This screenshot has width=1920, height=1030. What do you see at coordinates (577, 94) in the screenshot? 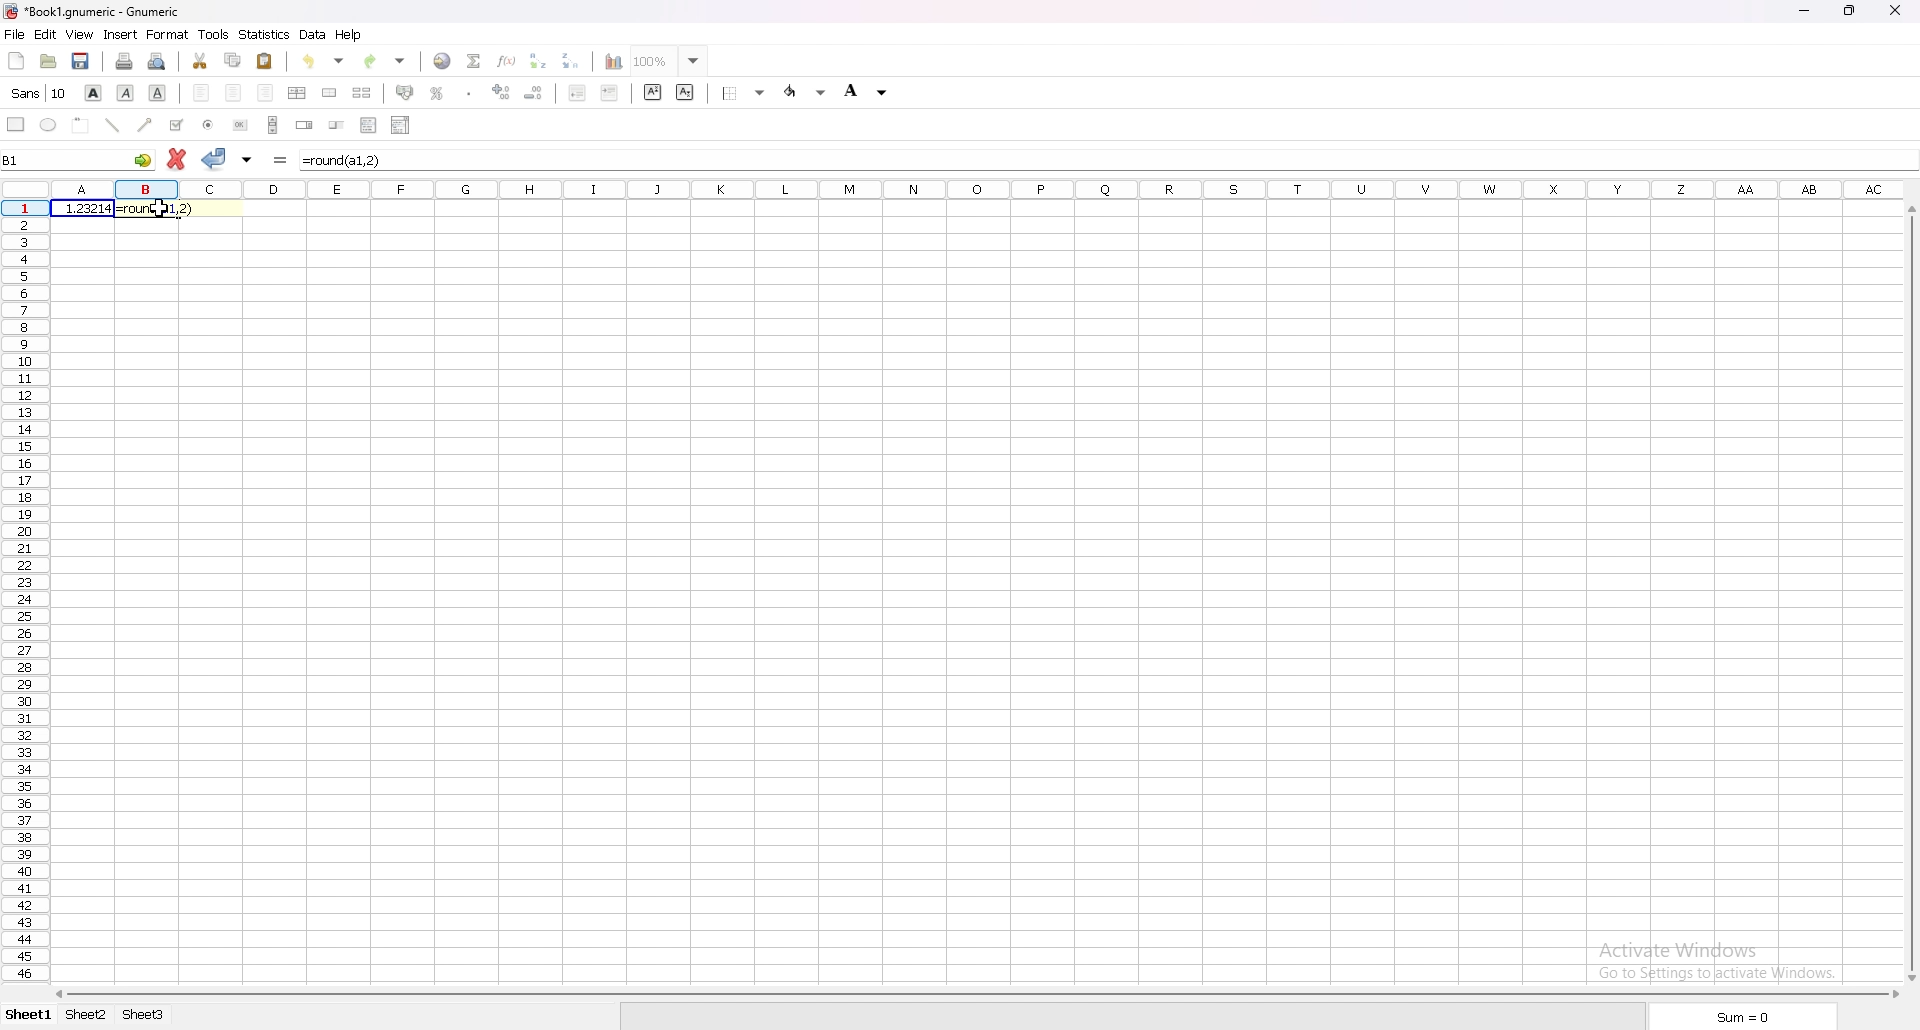
I see `decrease indent` at bounding box center [577, 94].